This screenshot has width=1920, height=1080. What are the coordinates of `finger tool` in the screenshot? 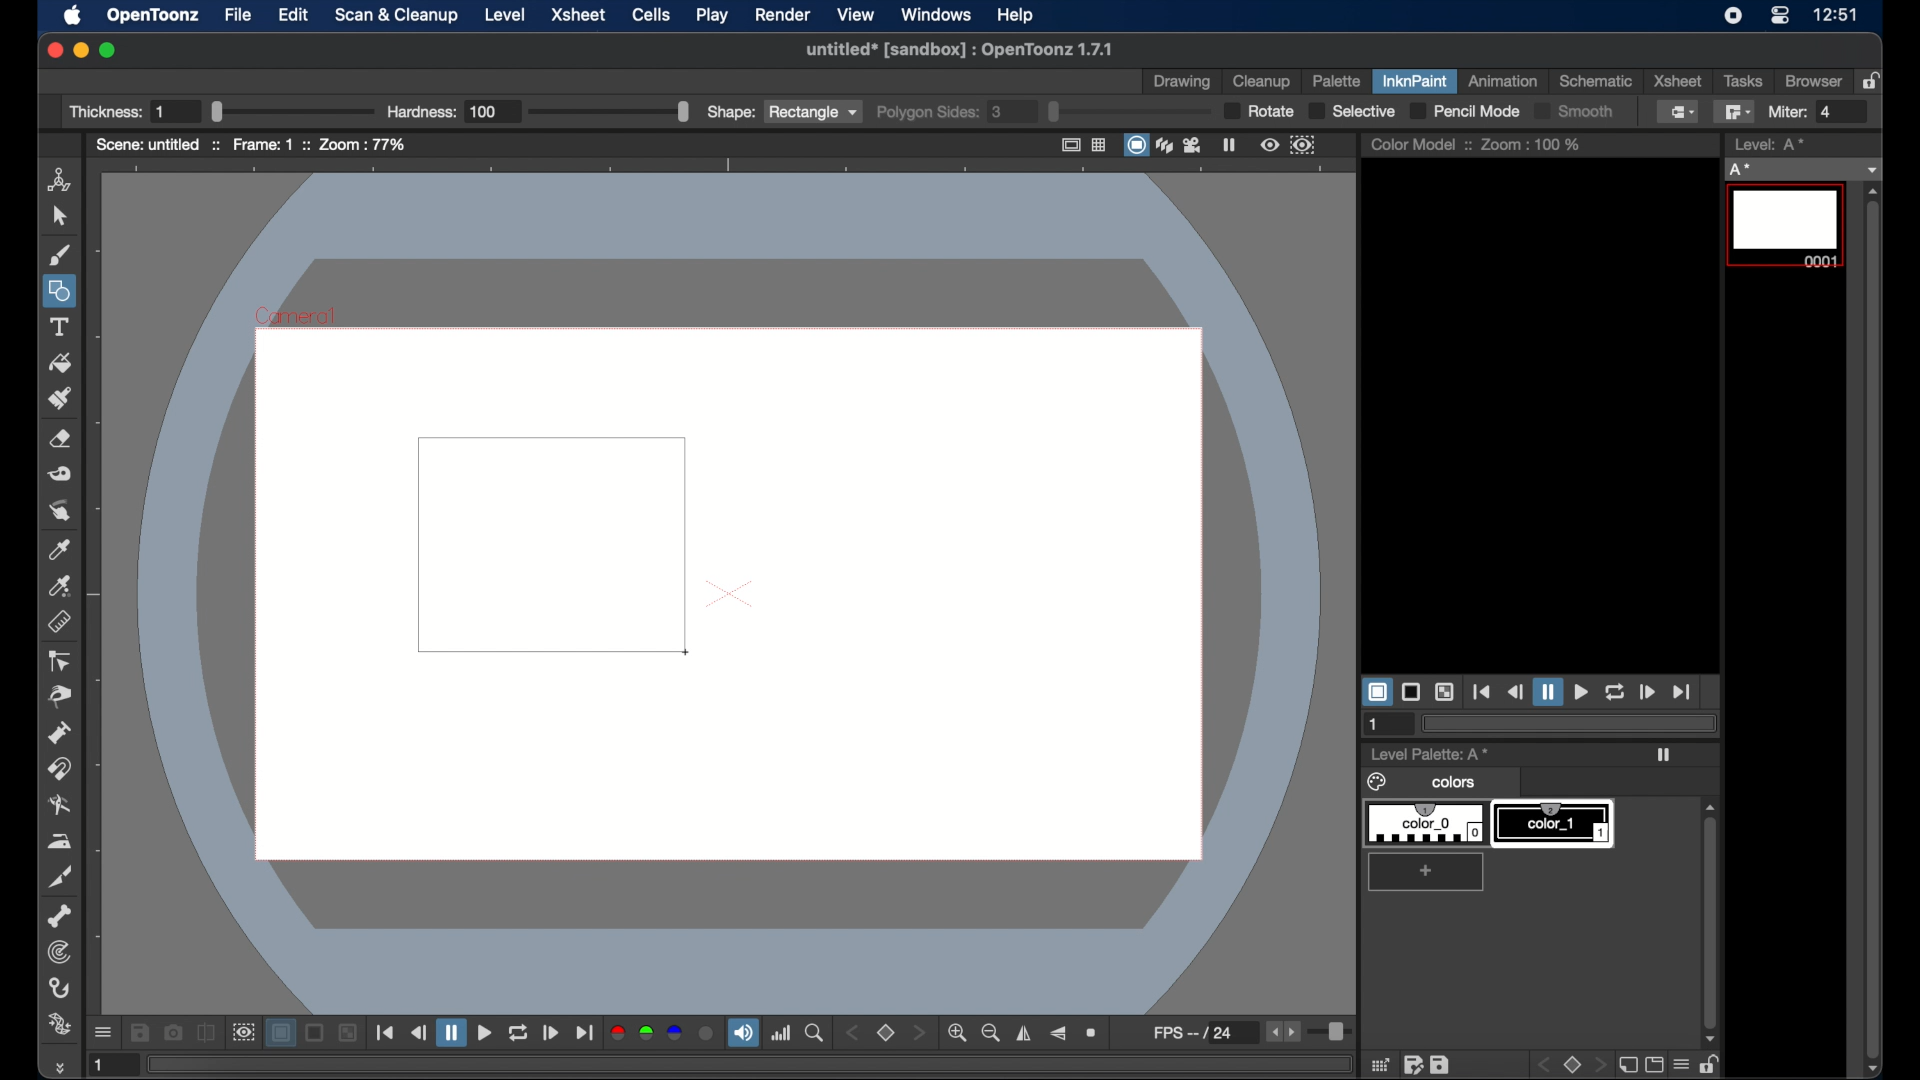 It's located at (60, 511).